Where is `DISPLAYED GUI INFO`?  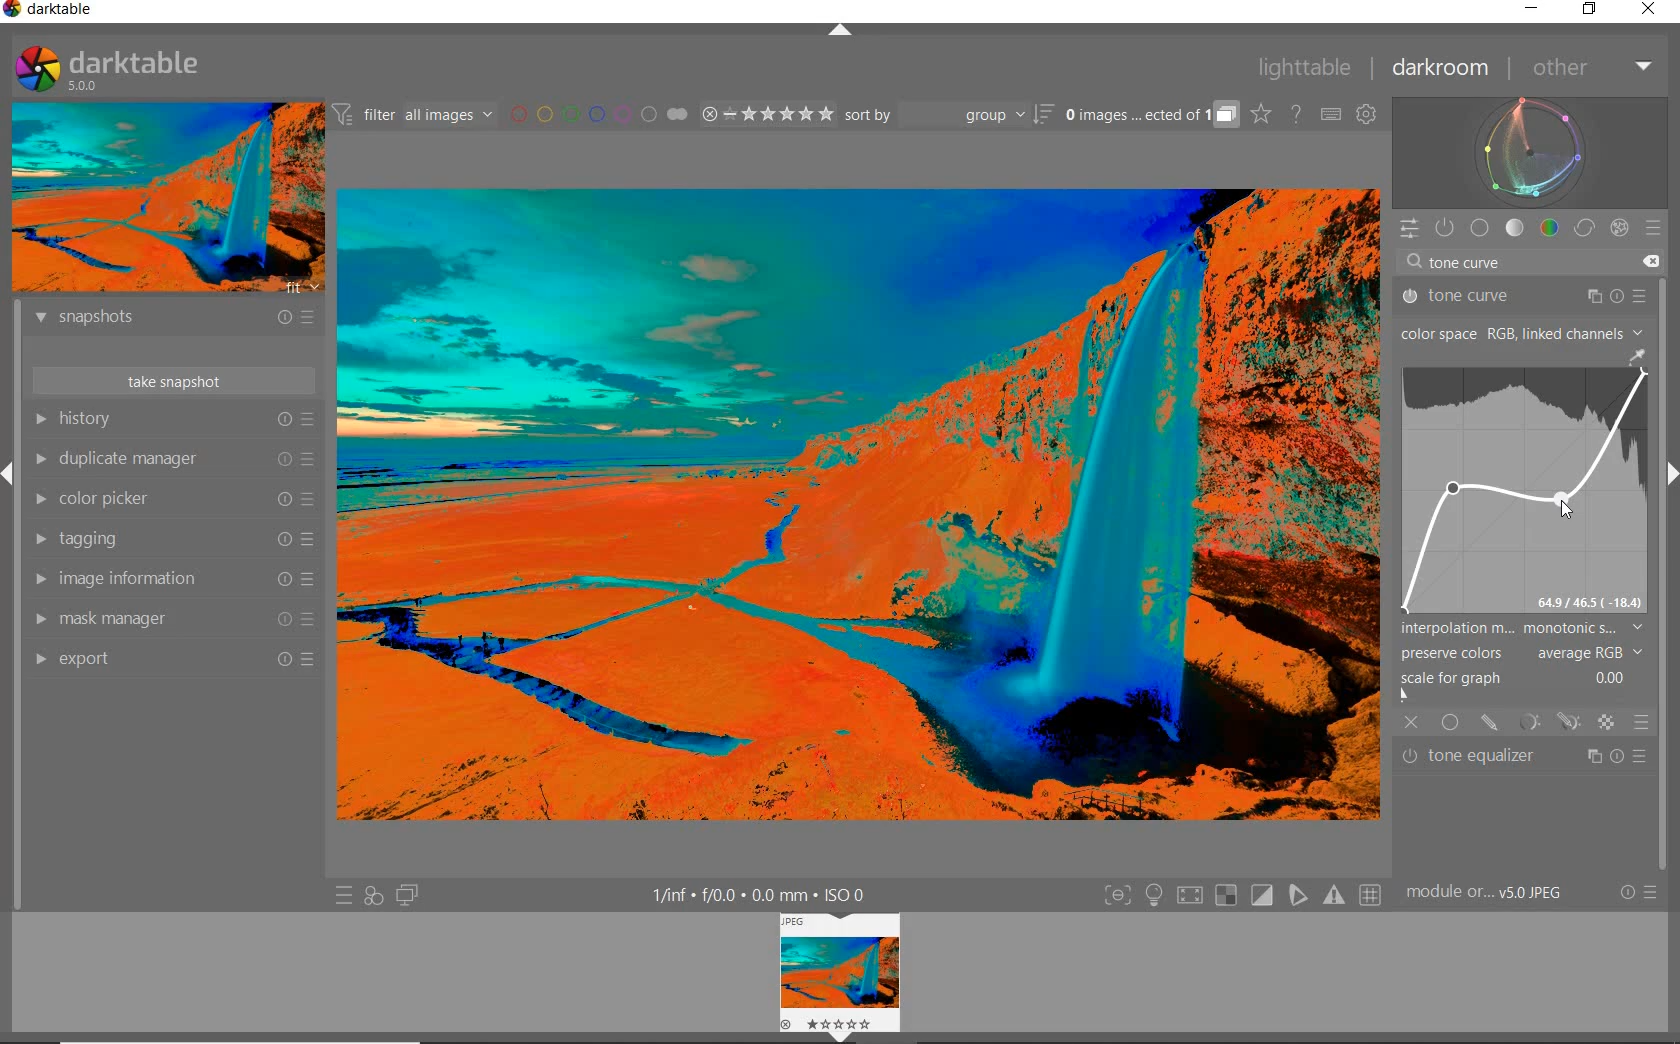 DISPLAYED GUI INFO is located at coordinates (764, 894).